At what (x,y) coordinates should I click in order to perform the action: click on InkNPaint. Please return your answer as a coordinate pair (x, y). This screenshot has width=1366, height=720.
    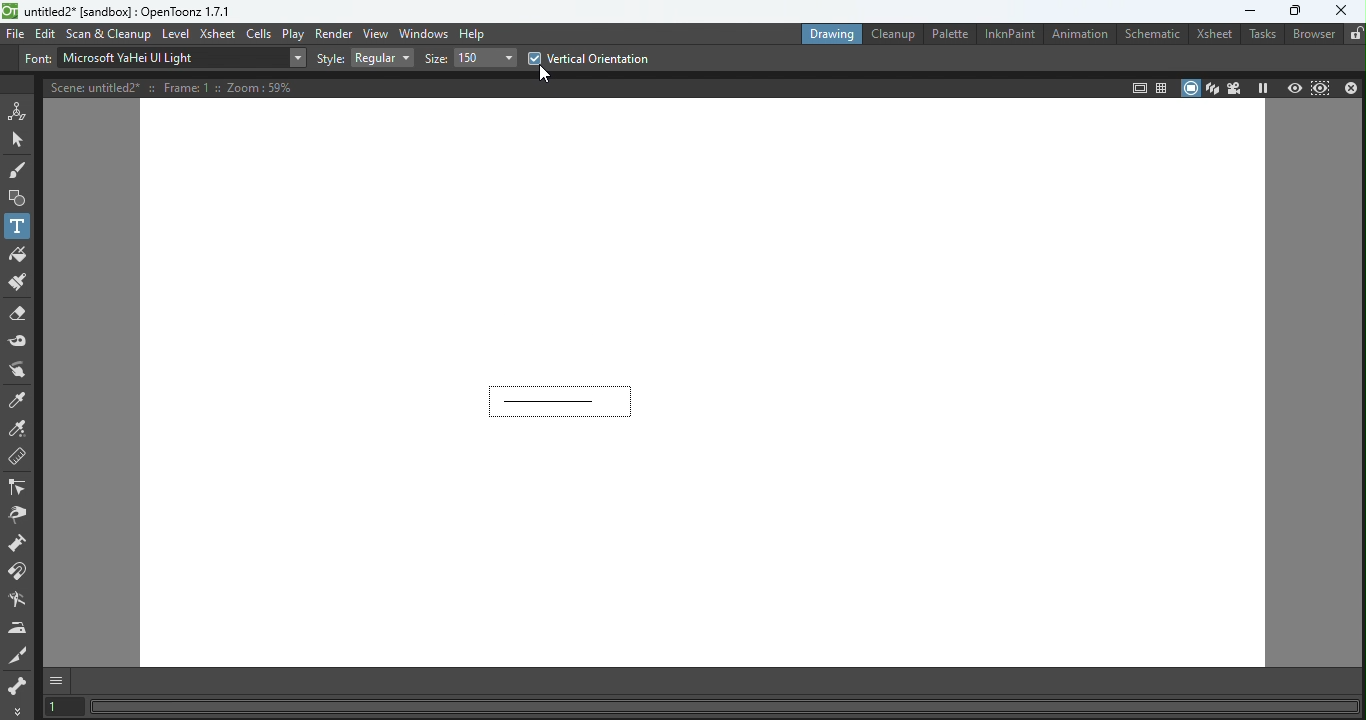
    Looking at the image, I should click on (1009, 35).